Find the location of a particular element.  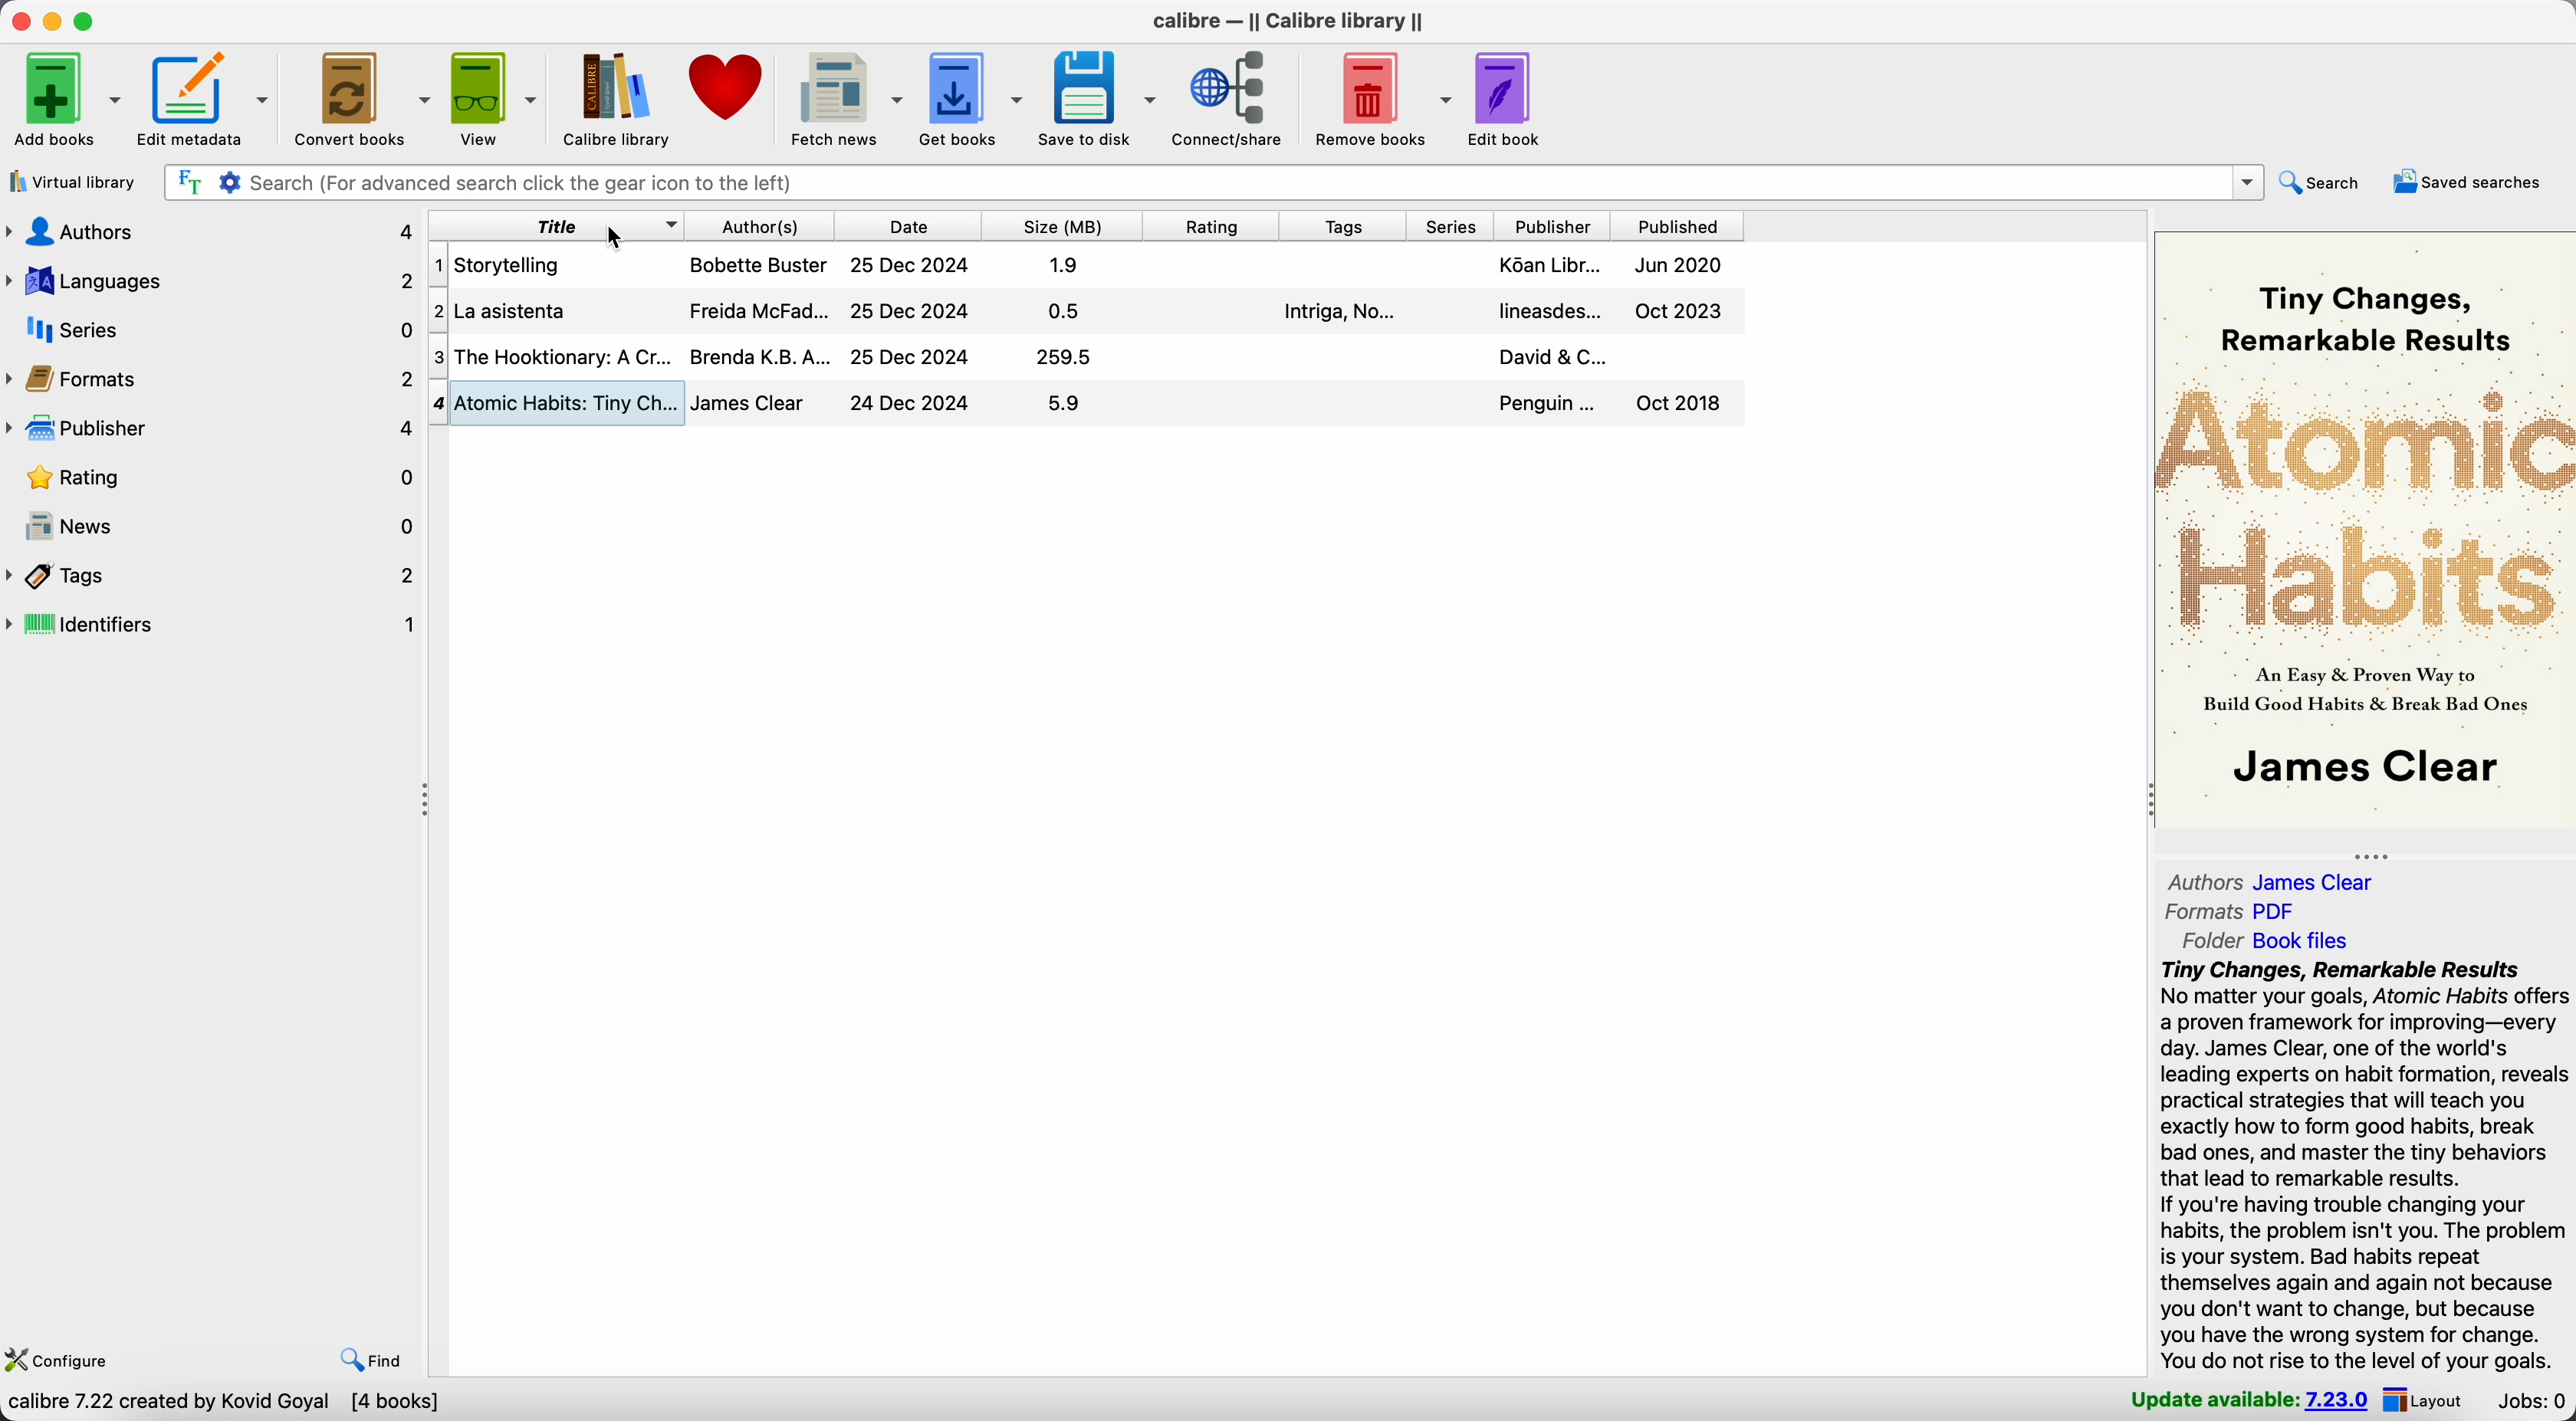

toggle expand/contract is located at coordinates (426, 801).